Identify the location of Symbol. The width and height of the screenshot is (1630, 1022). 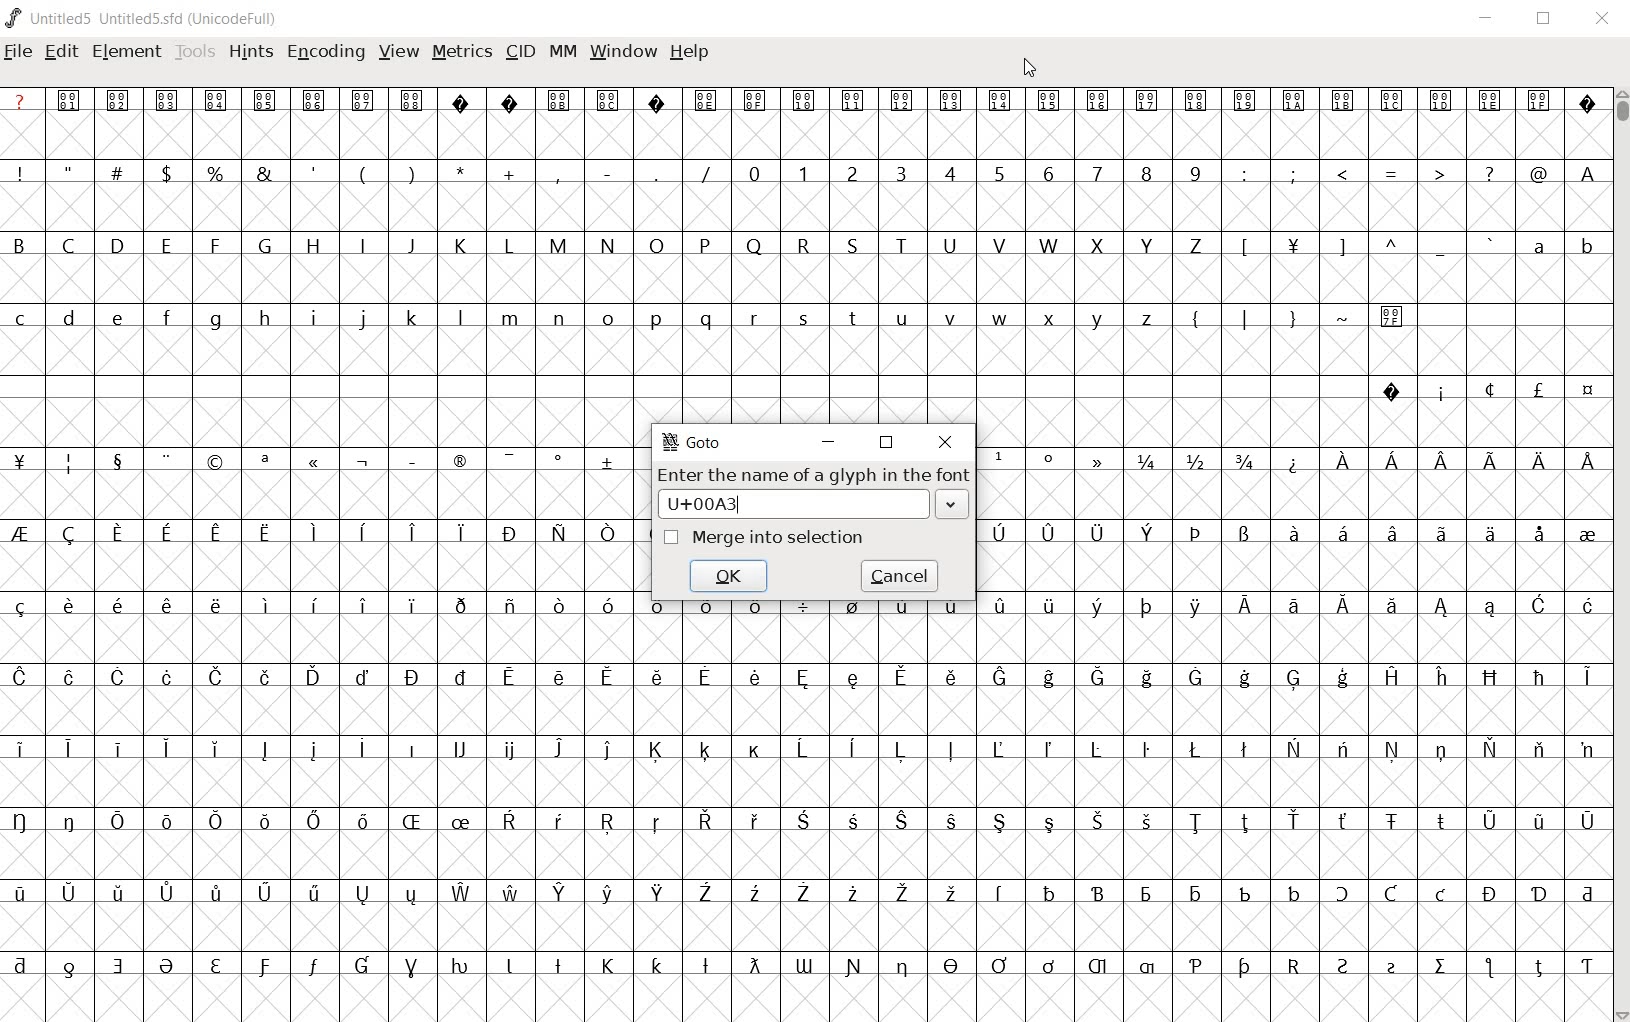
(1539, 461).